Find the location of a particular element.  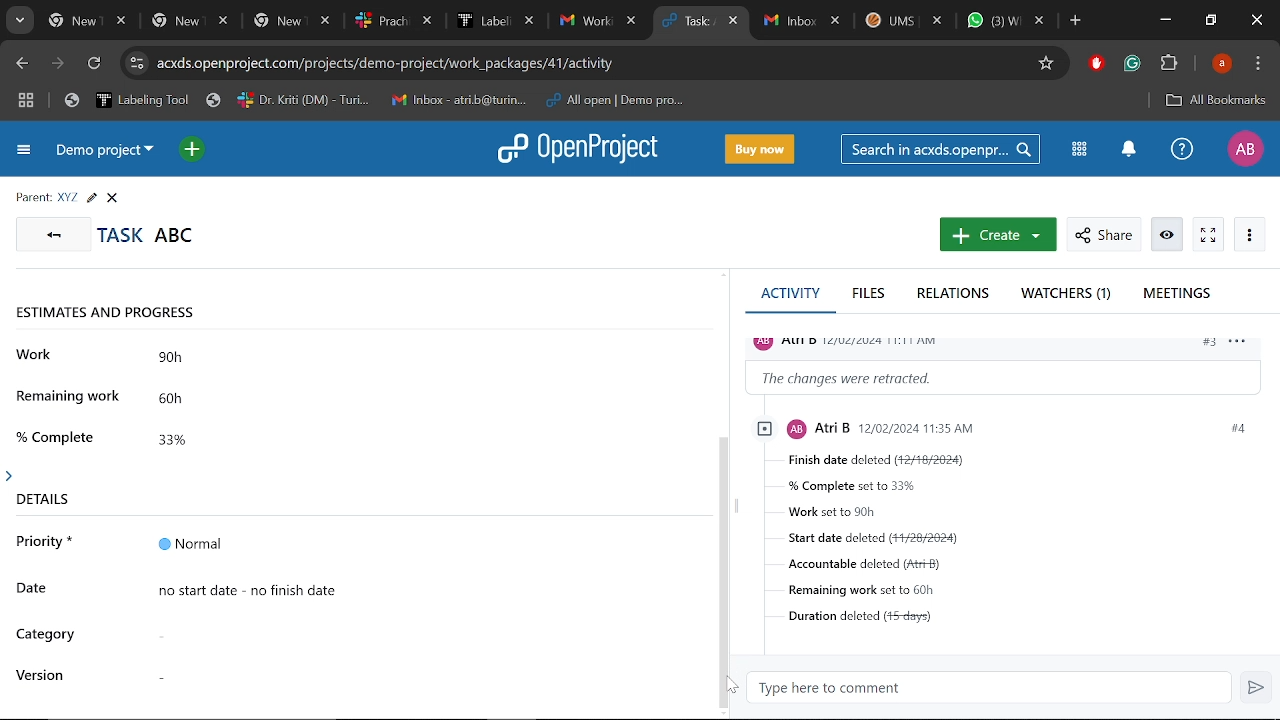

version is located at coordinates (43, 675).